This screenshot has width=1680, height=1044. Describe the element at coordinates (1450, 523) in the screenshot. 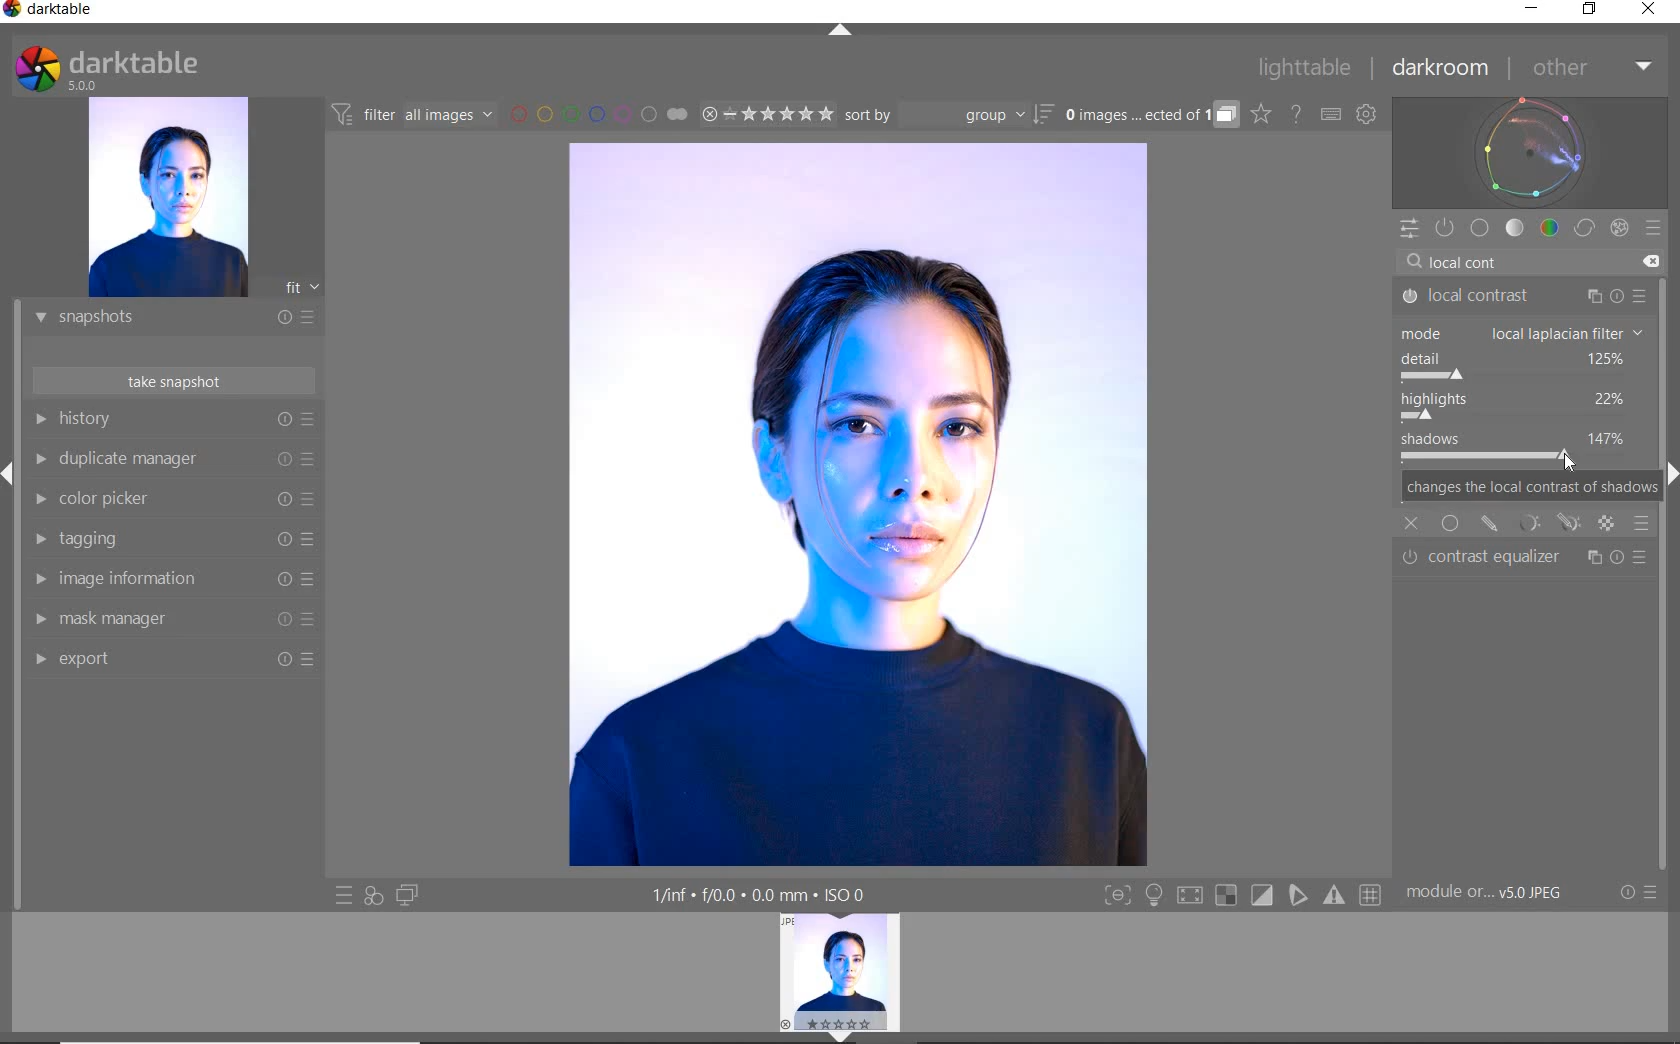

I see `uniformly` at that location.